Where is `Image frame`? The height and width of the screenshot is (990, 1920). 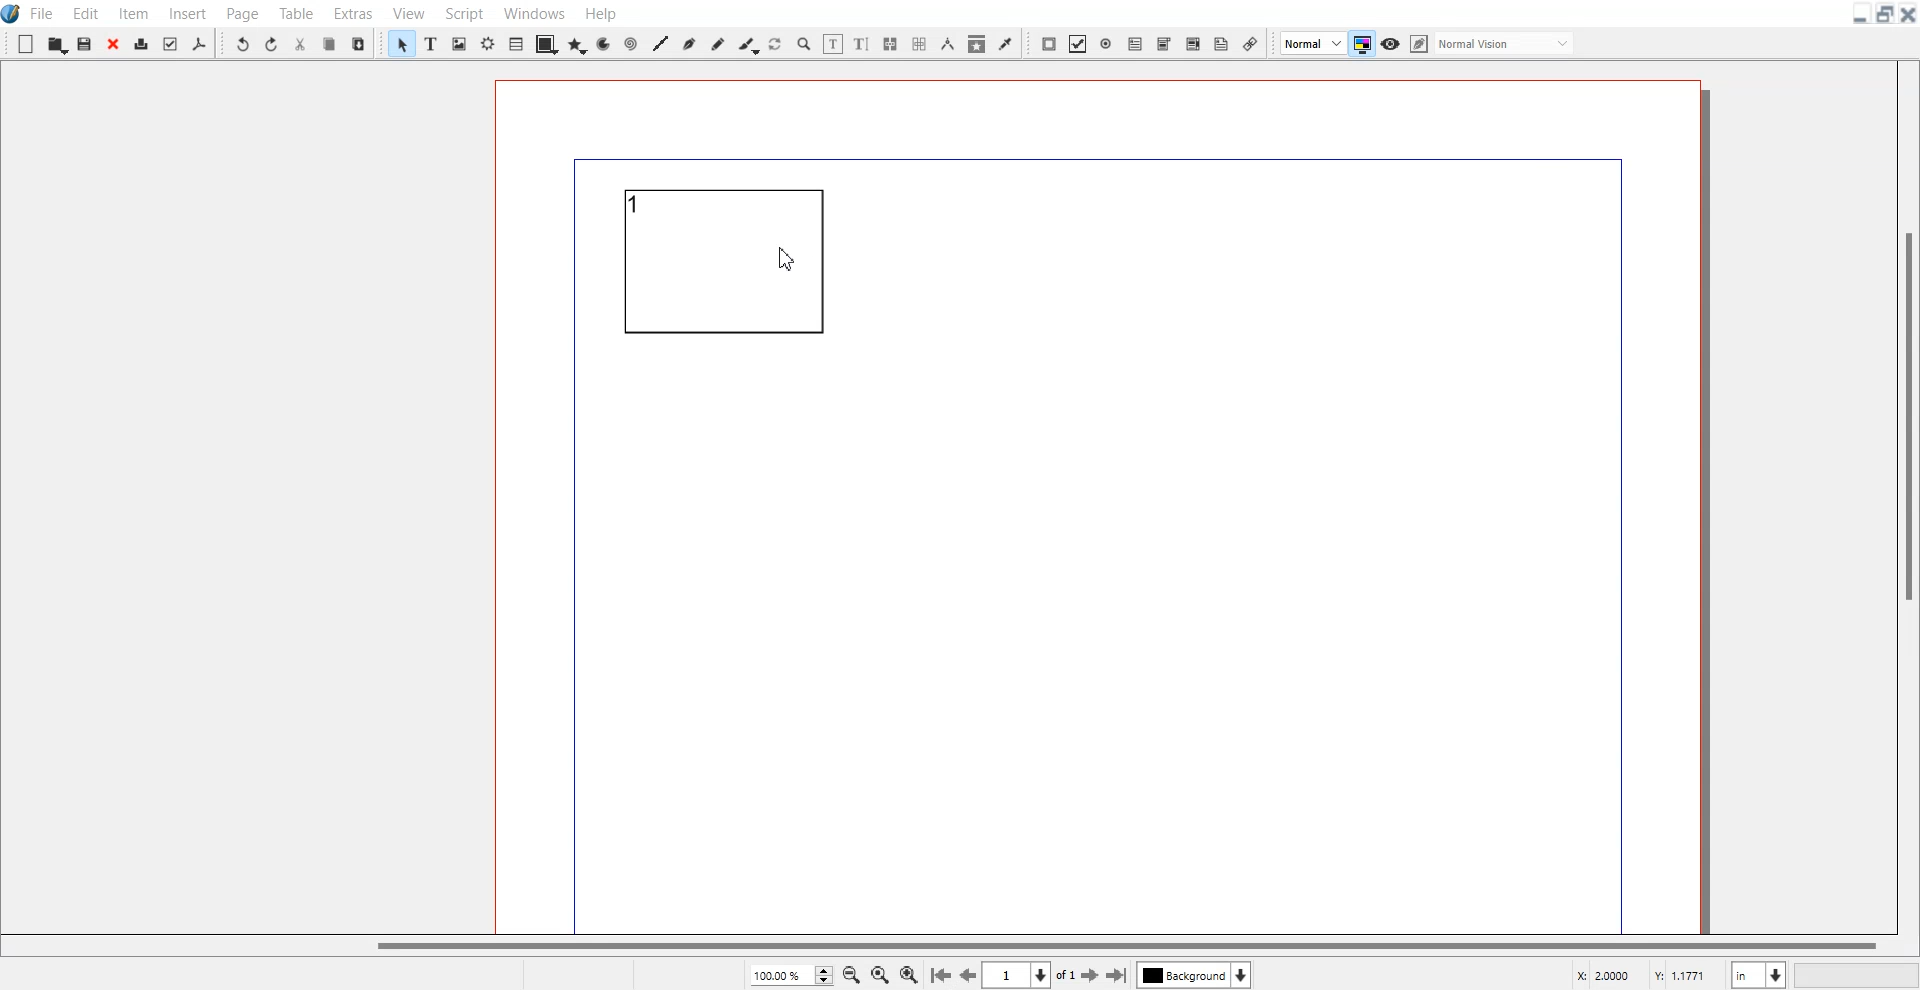 Image frame is located at coordinates (458, 43).